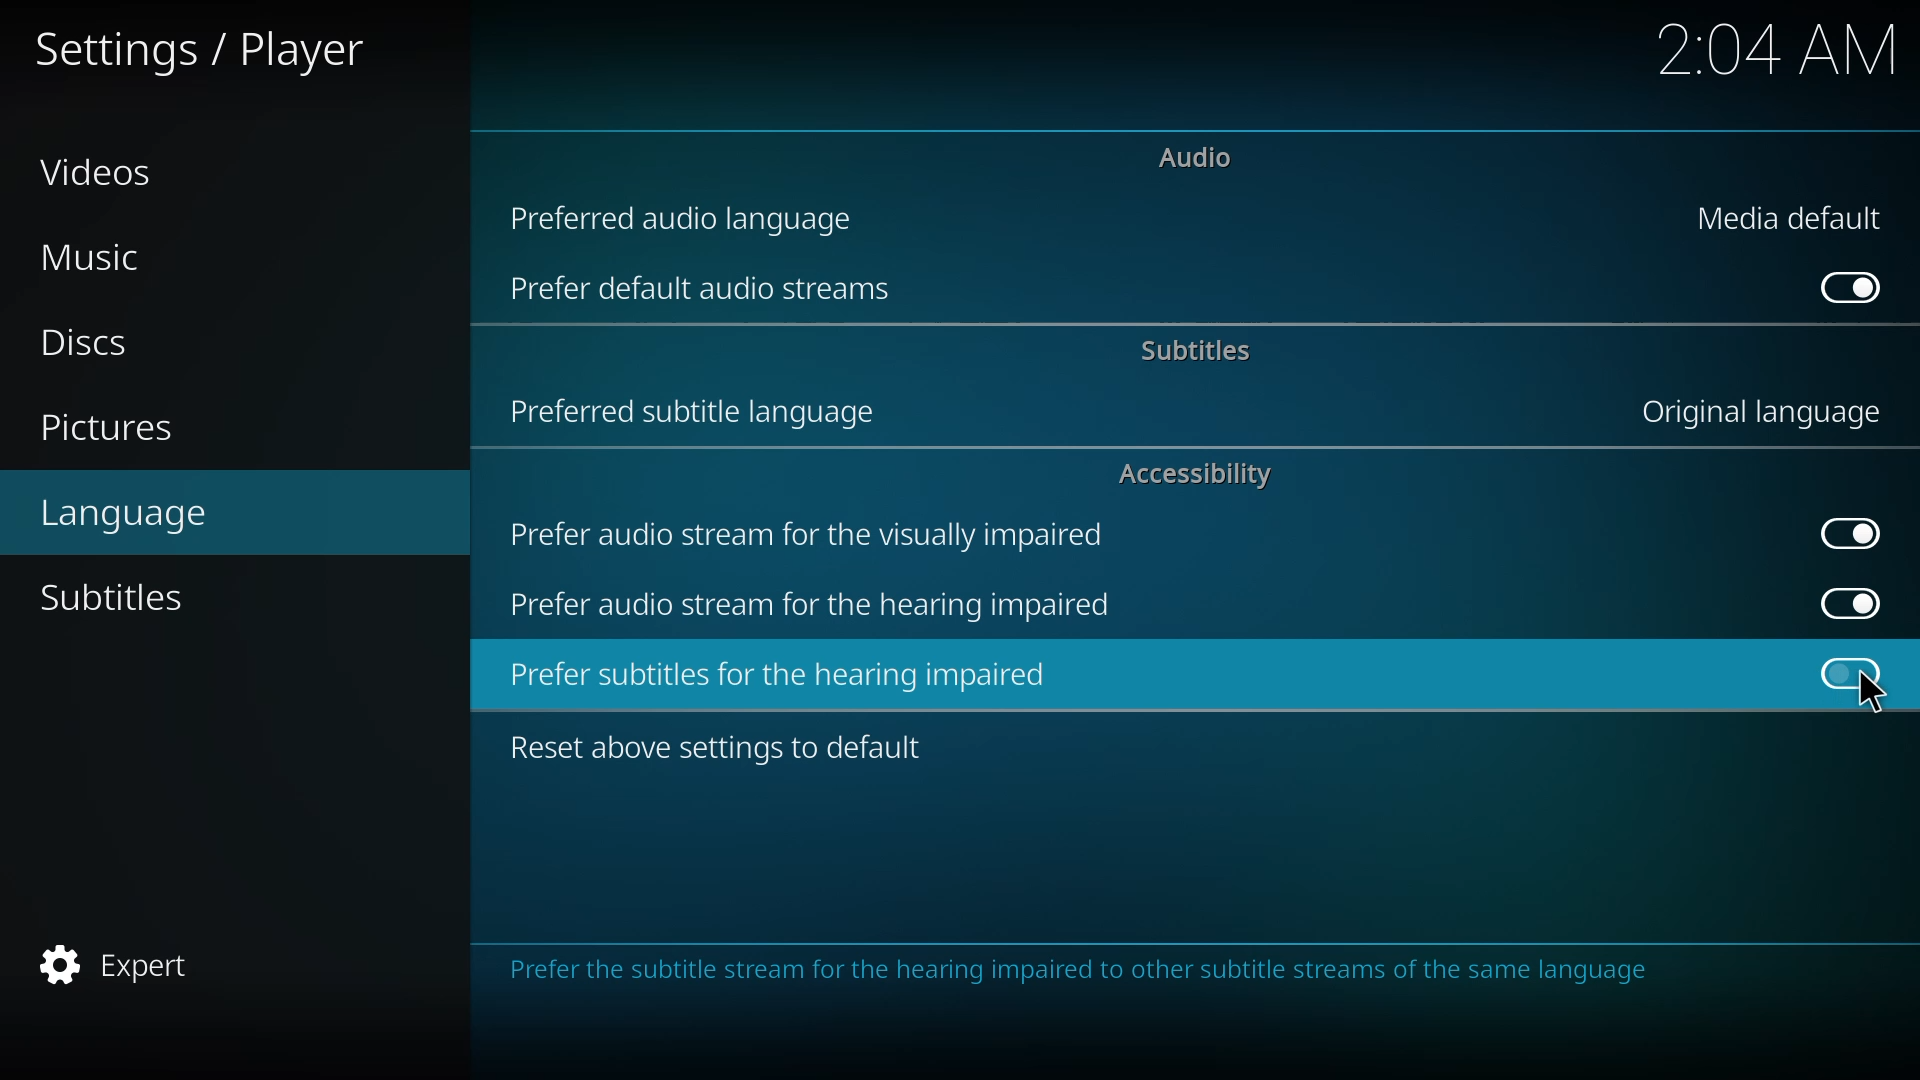 The width and height of the screenshot is (1920, 1080). What do you see at coordinates (1869, 693) in the screenshot?
I see `cursor` at bounding box center [1869, 693].